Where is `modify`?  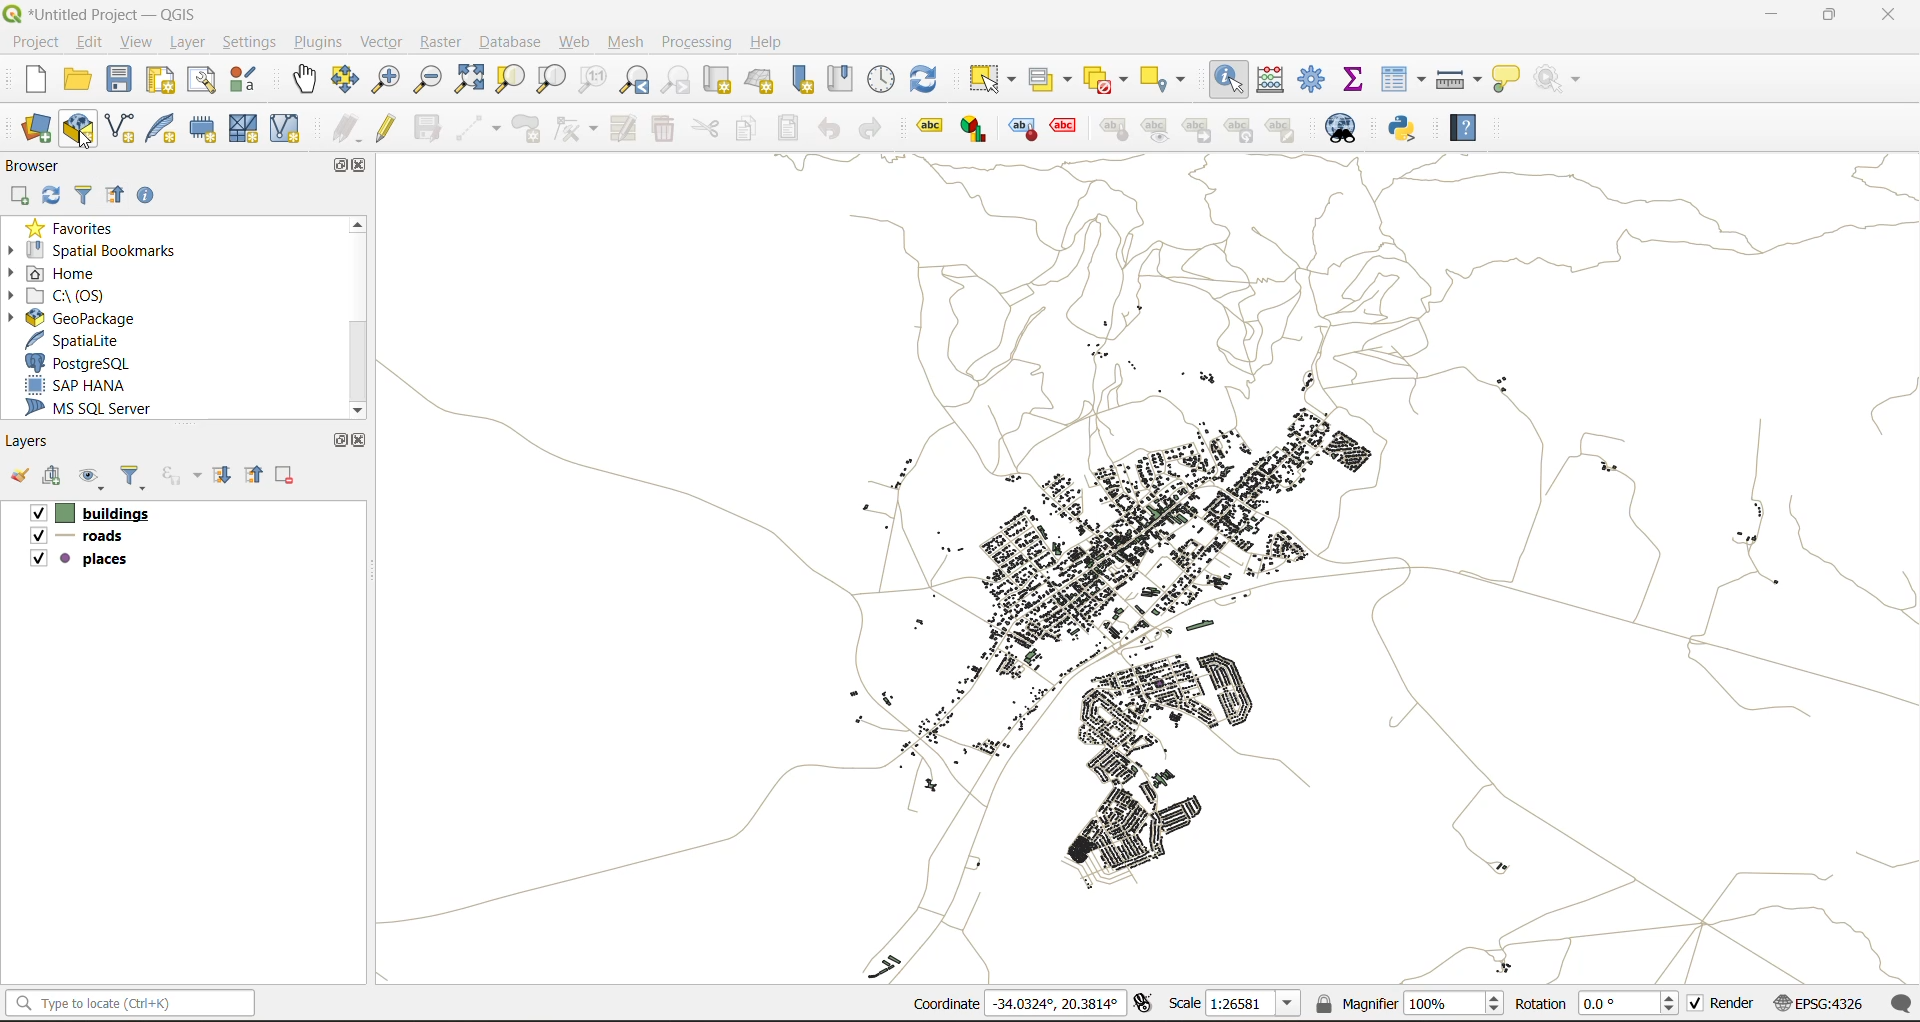 modify is located at coordinates (624, 129).